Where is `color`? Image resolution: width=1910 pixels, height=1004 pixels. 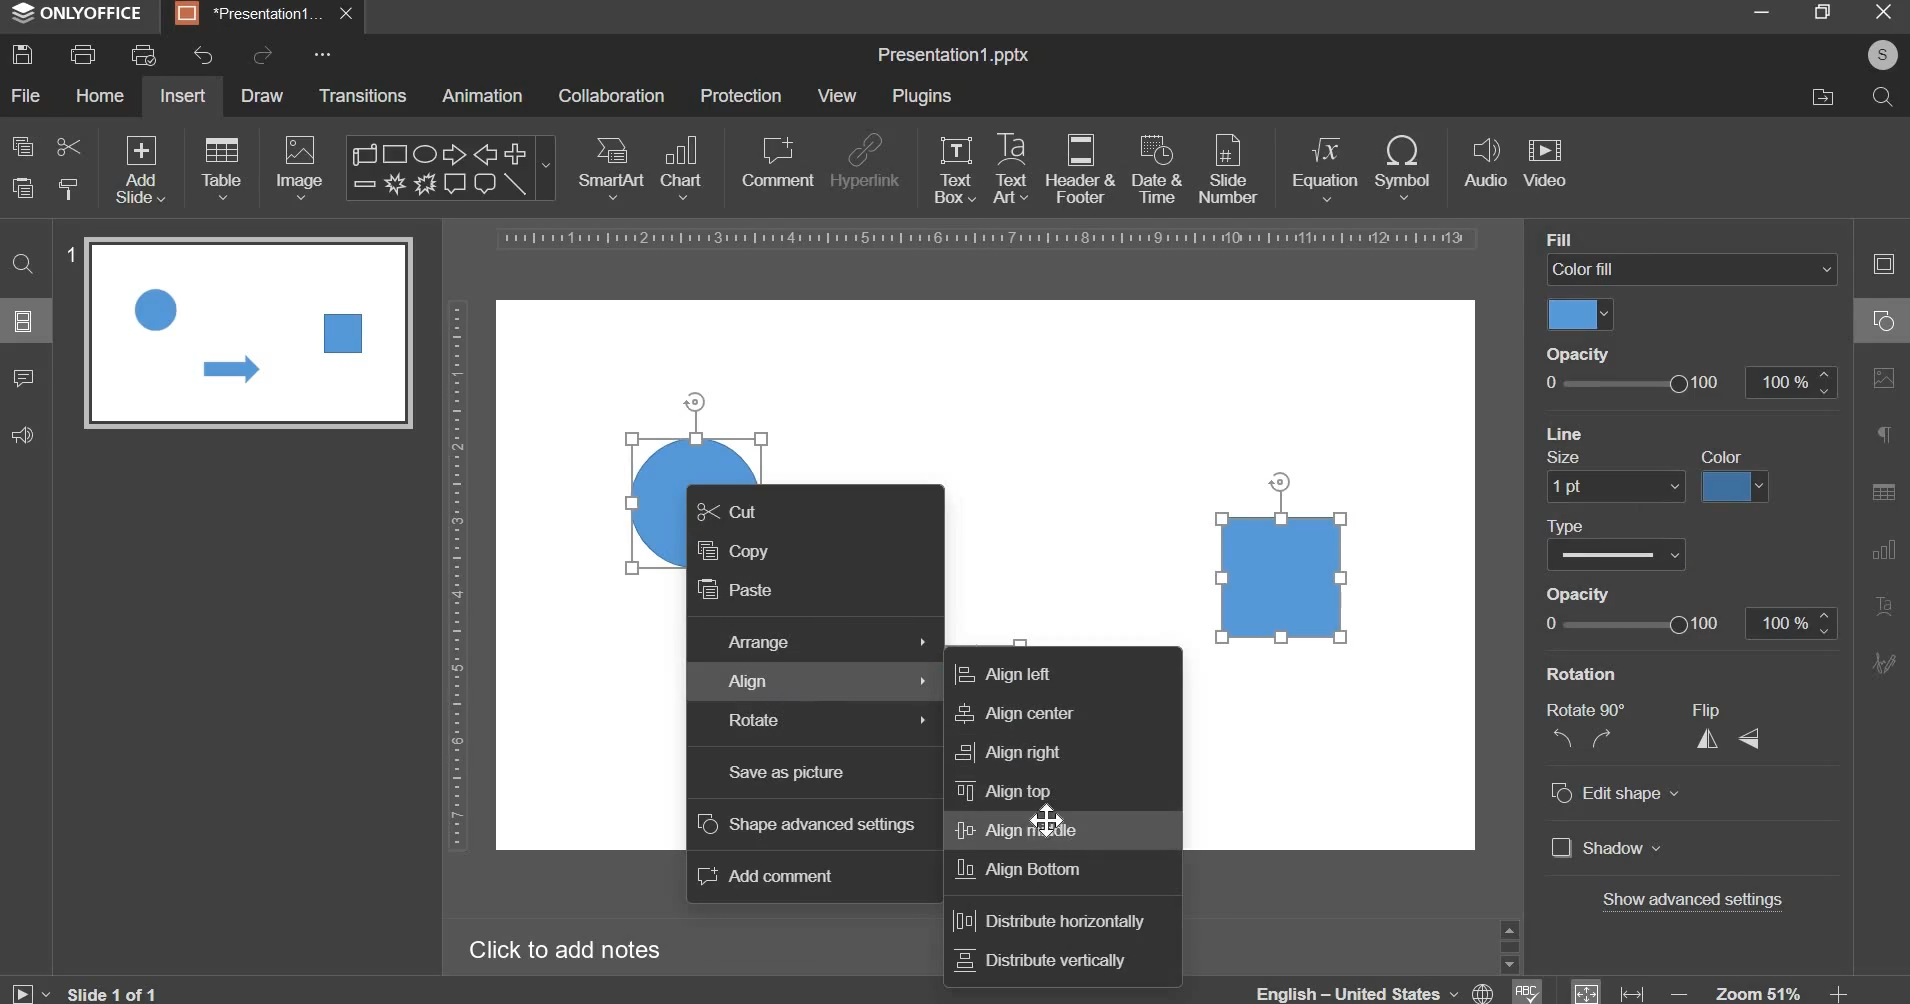
color is located at coordinates (1729, 455).